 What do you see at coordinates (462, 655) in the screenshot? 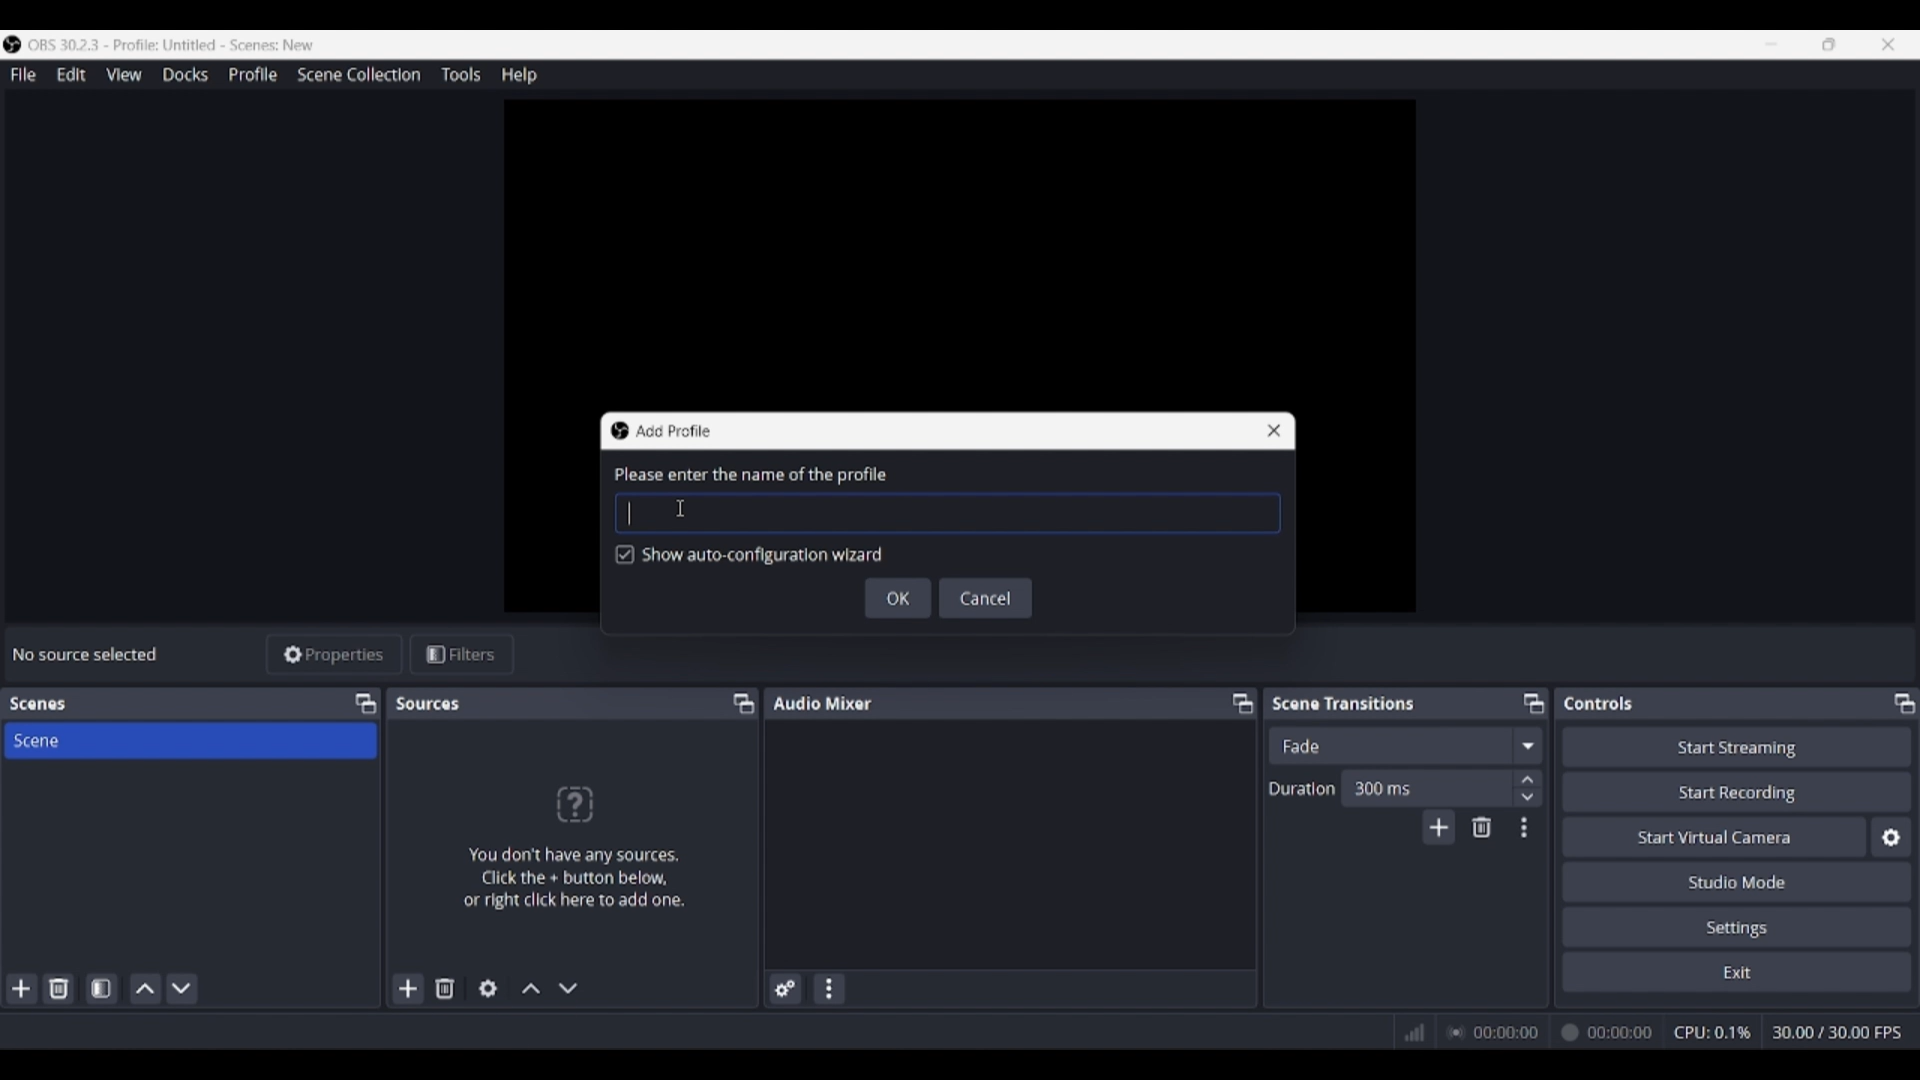
I see `Filters` at bounding box center [462, 655].